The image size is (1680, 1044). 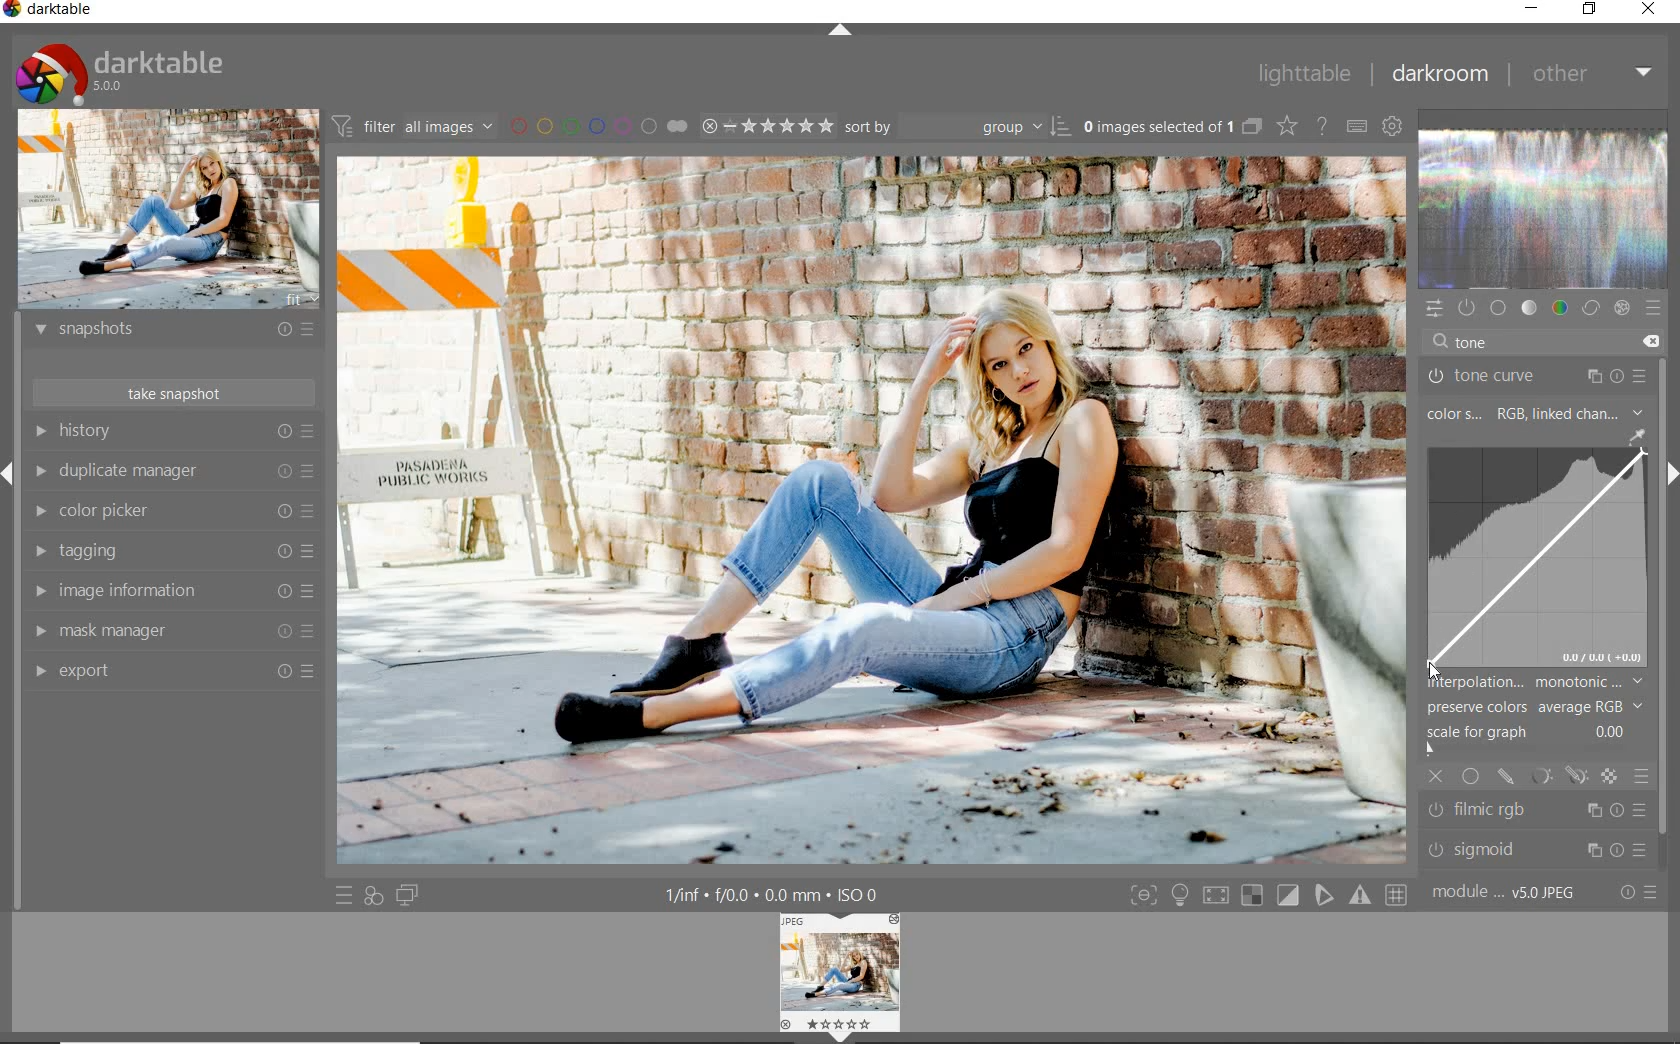 What do you see at coordinates (1537, 559) in the screenshot?
I see `tone curve map` at bounding box center [1537, 559].